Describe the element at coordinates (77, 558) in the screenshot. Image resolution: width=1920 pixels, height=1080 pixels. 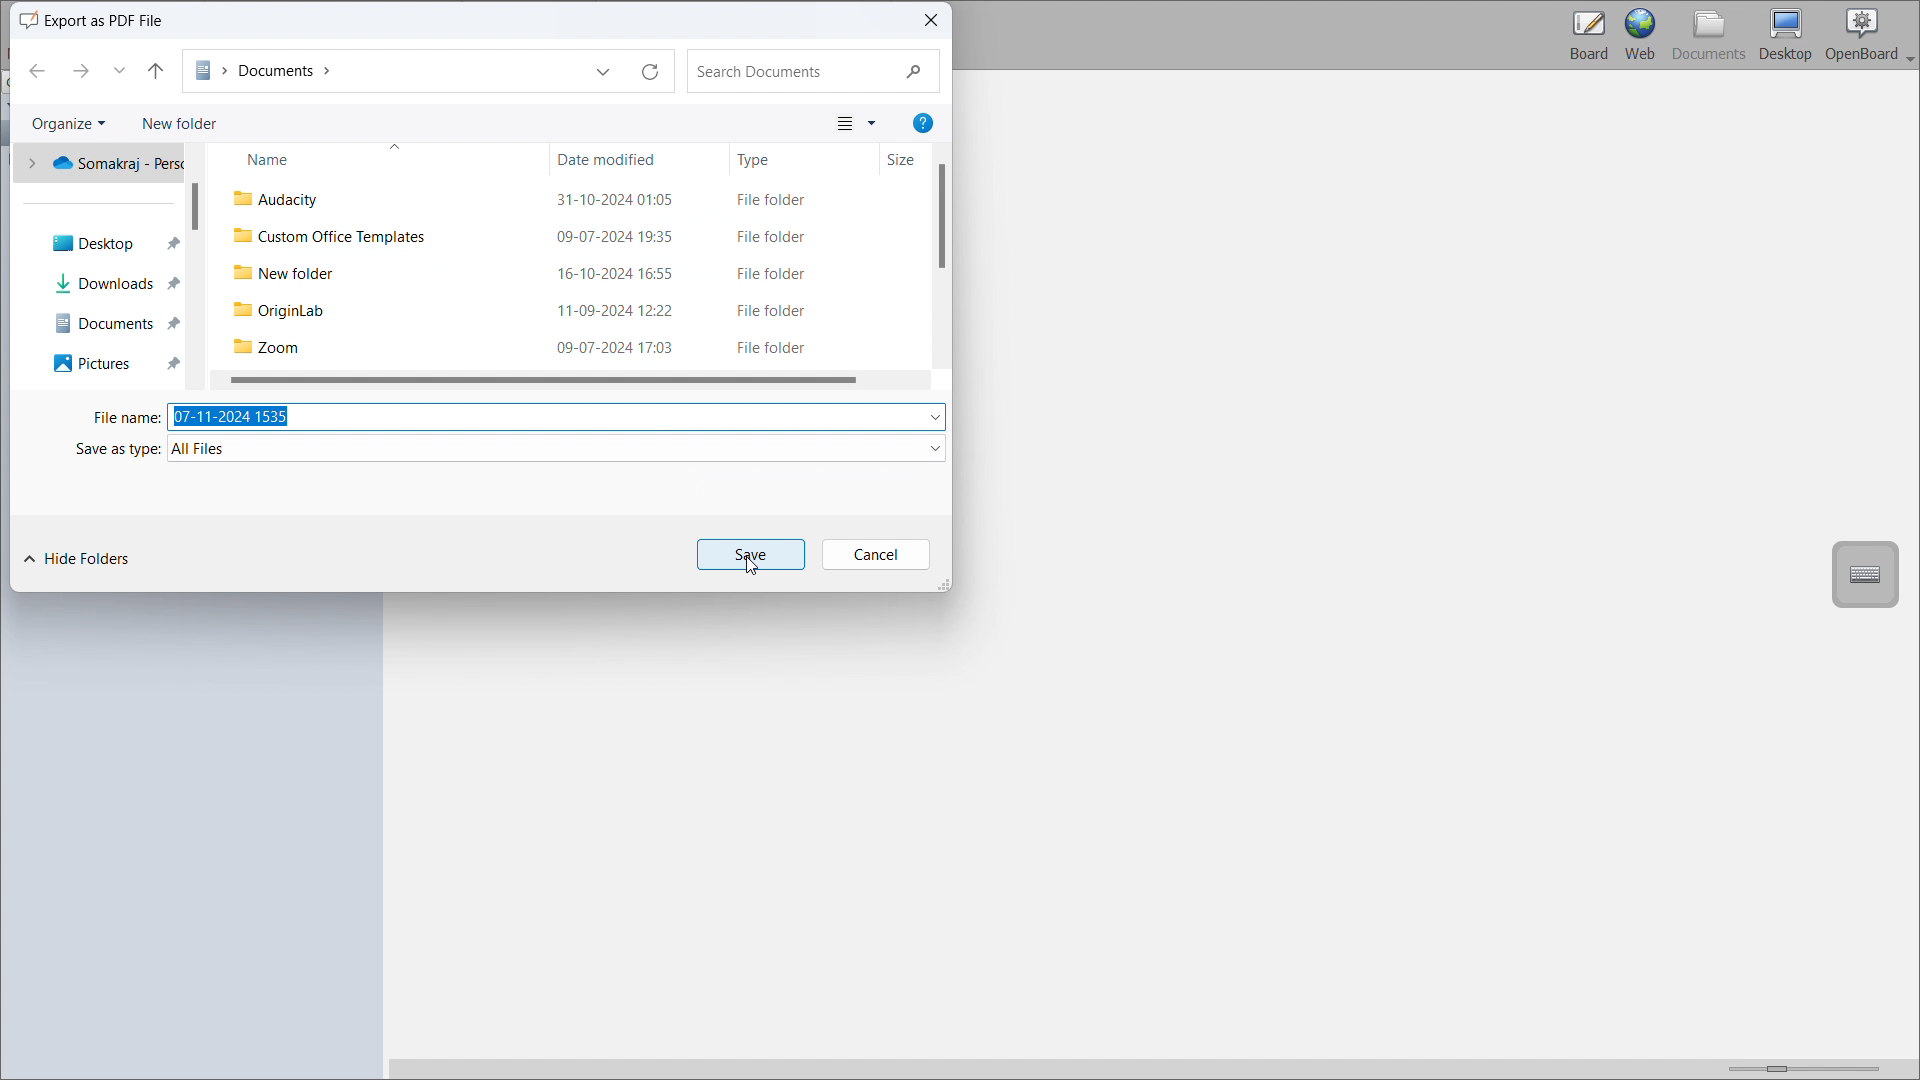
I see `hide folders` at that location.